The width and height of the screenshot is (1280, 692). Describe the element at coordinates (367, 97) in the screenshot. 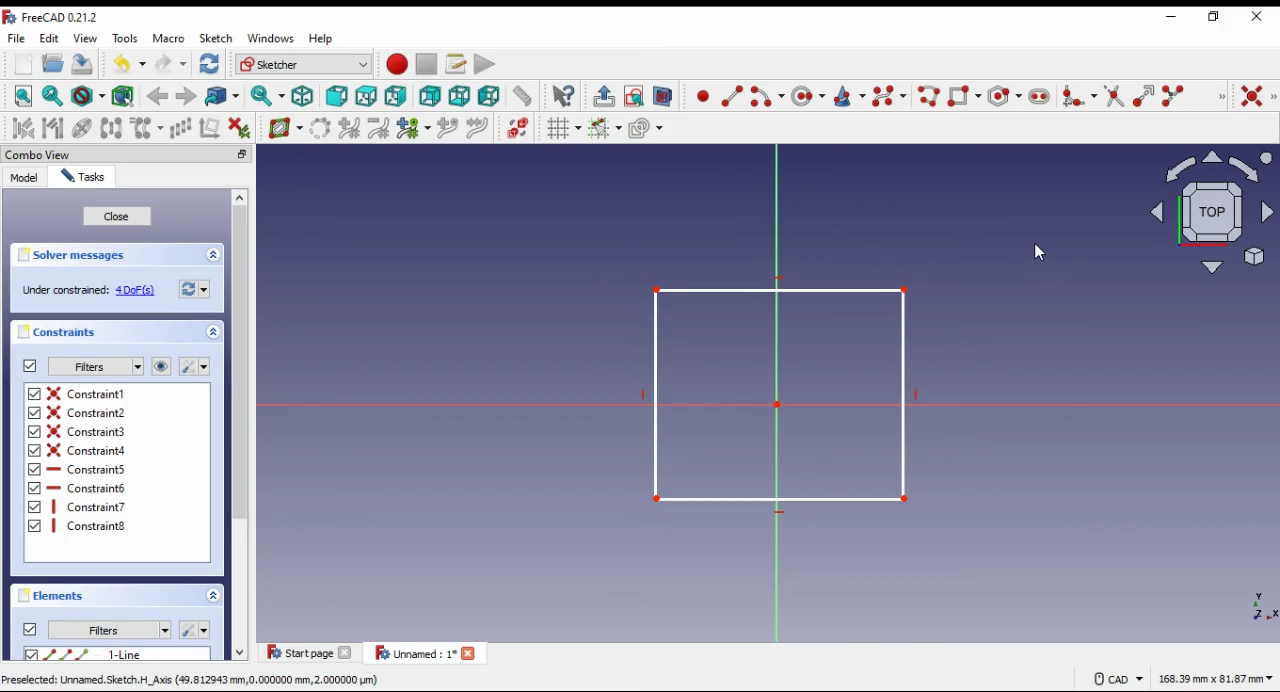

I see `top` at that location.